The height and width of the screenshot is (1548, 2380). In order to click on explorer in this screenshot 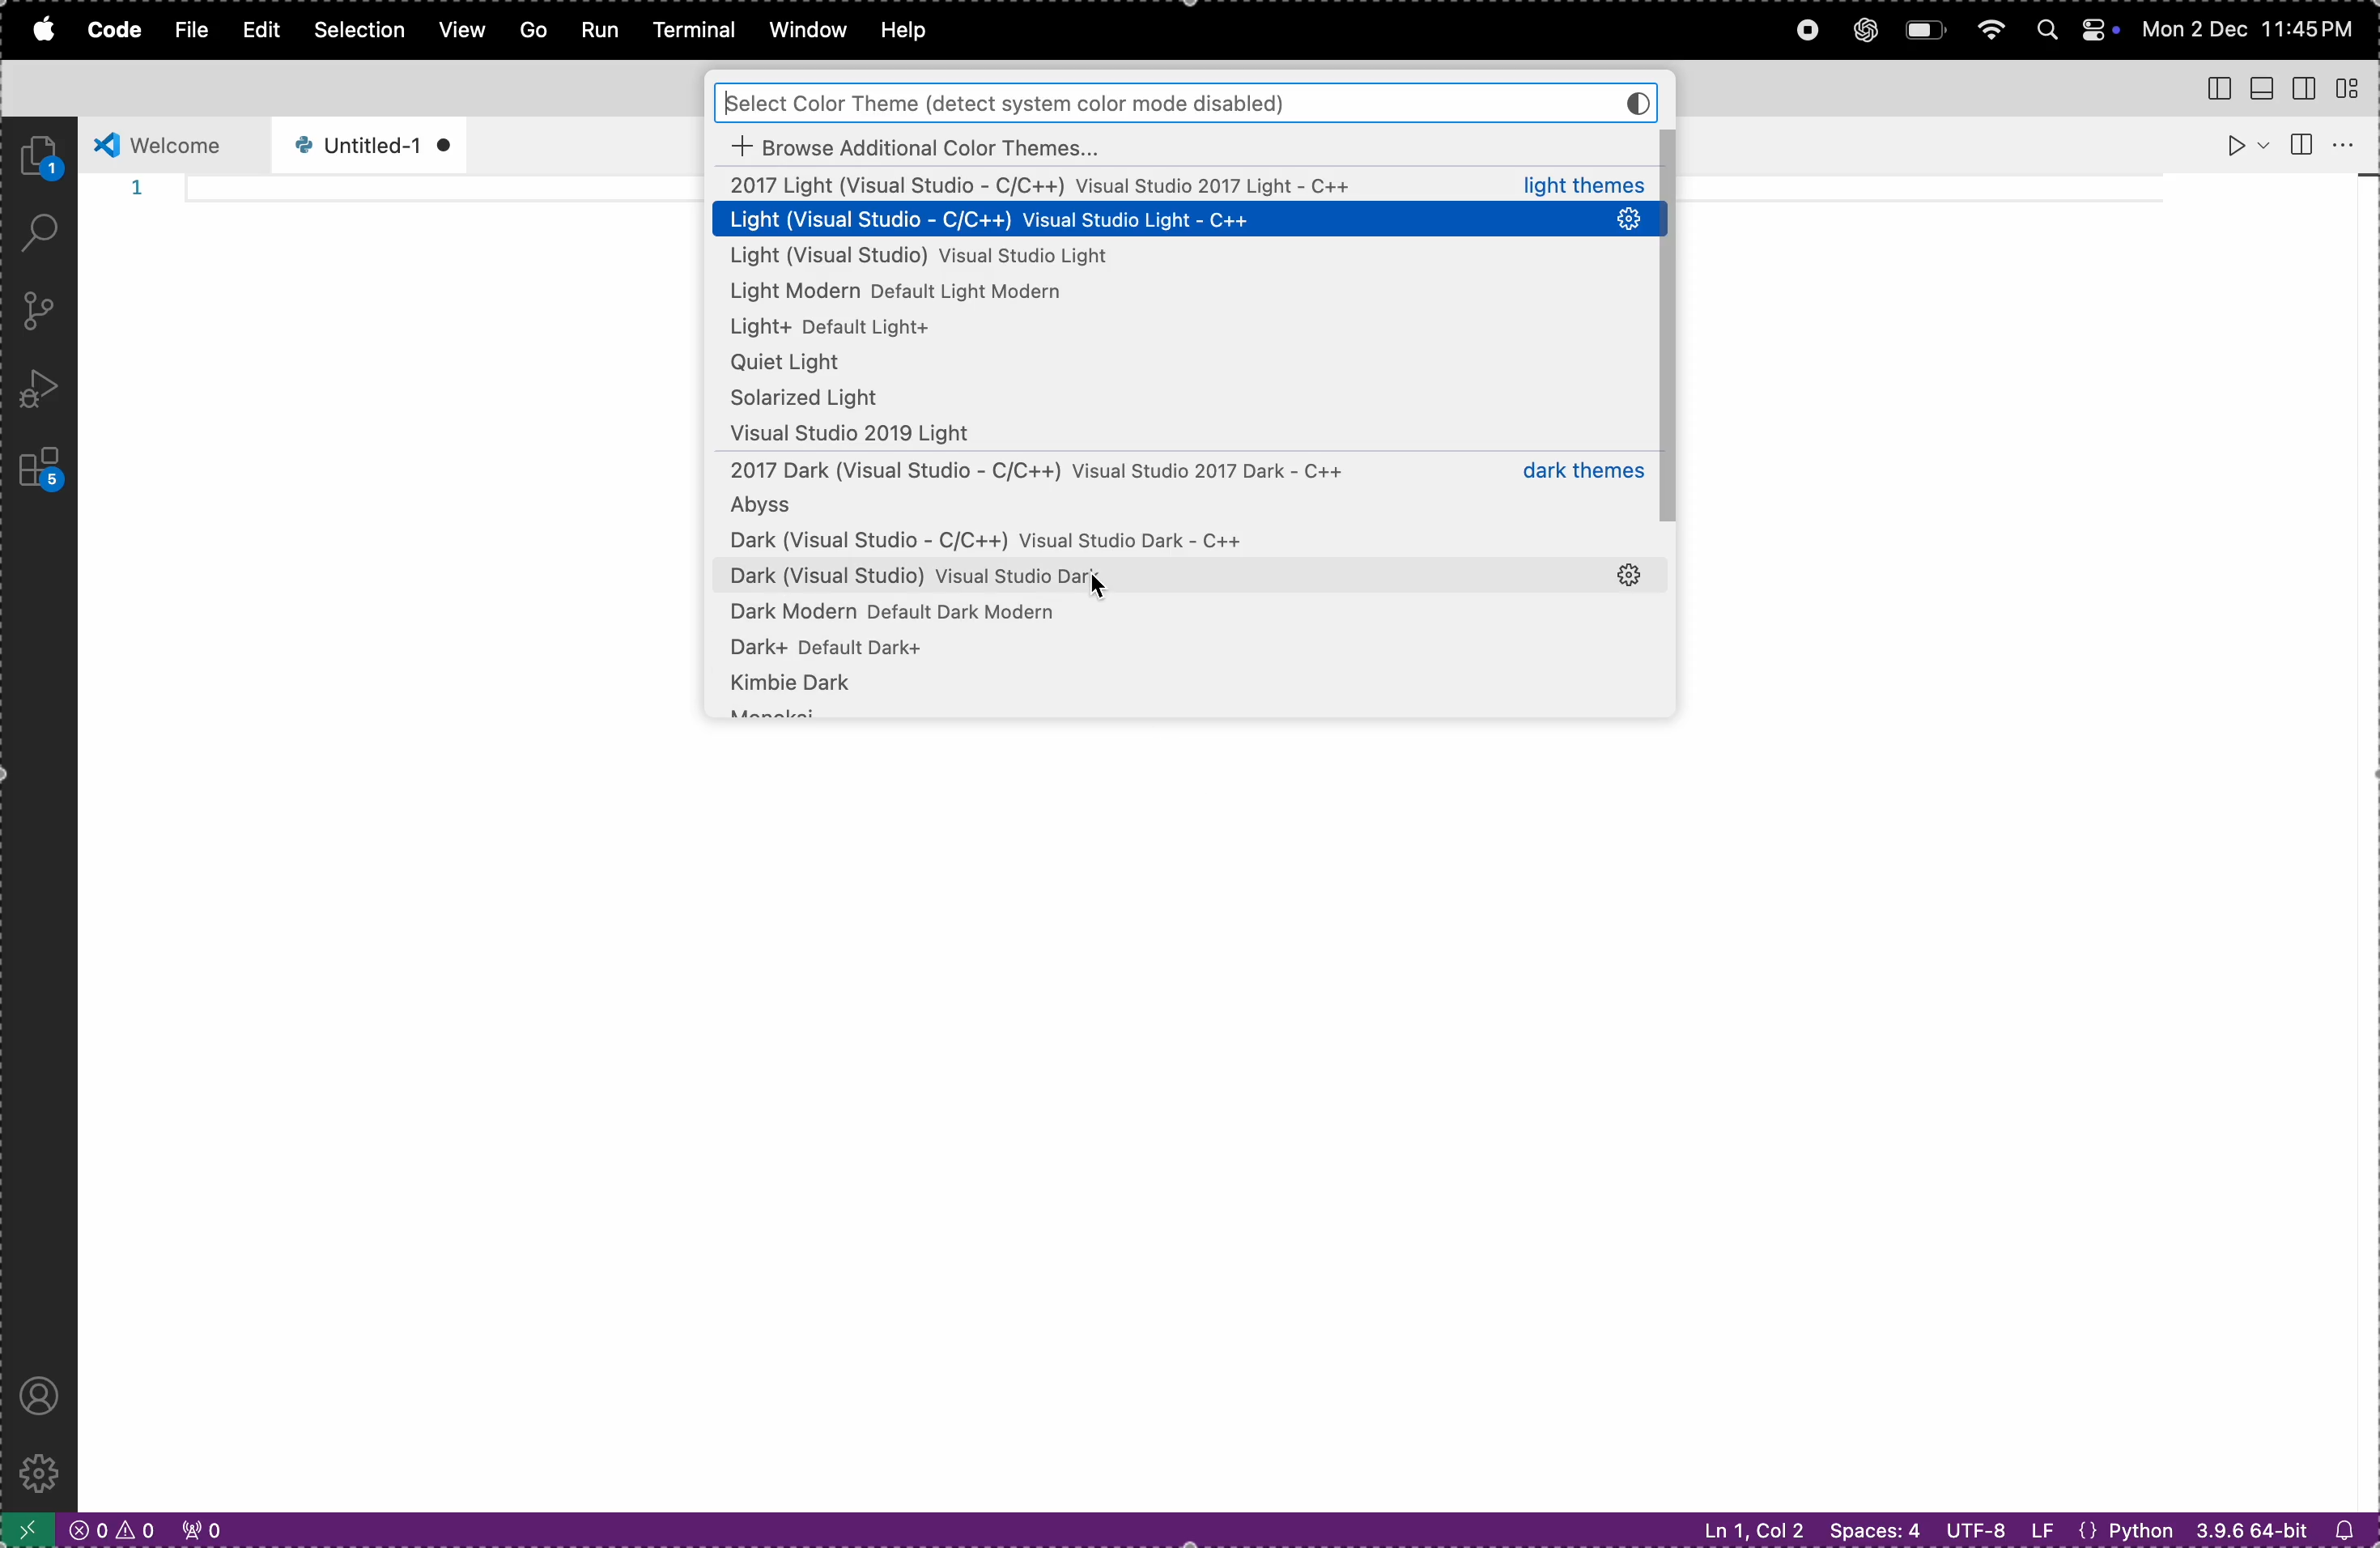, I will do `click(44, 155)`.